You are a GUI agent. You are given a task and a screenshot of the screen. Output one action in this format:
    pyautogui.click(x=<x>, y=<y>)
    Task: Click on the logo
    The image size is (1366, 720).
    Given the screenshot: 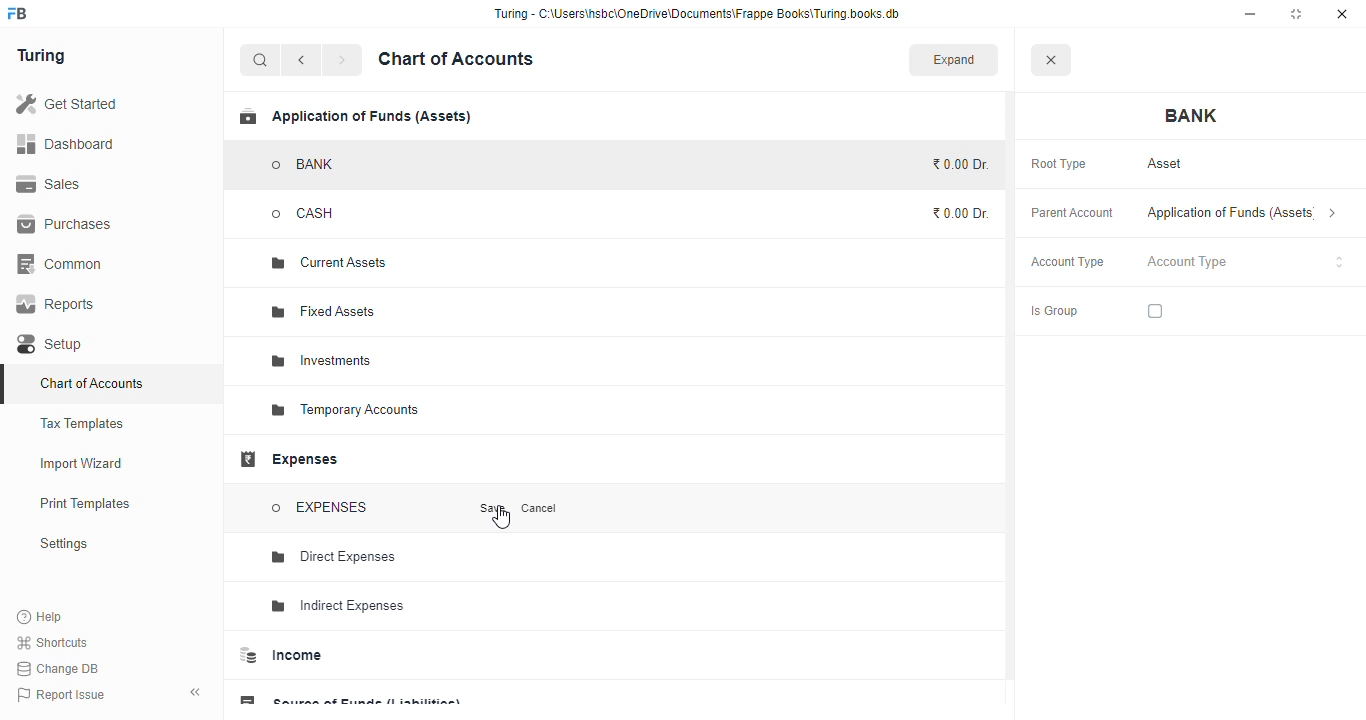 What is the action you would take?
    pyautogui.click(x=18, y=13)
    